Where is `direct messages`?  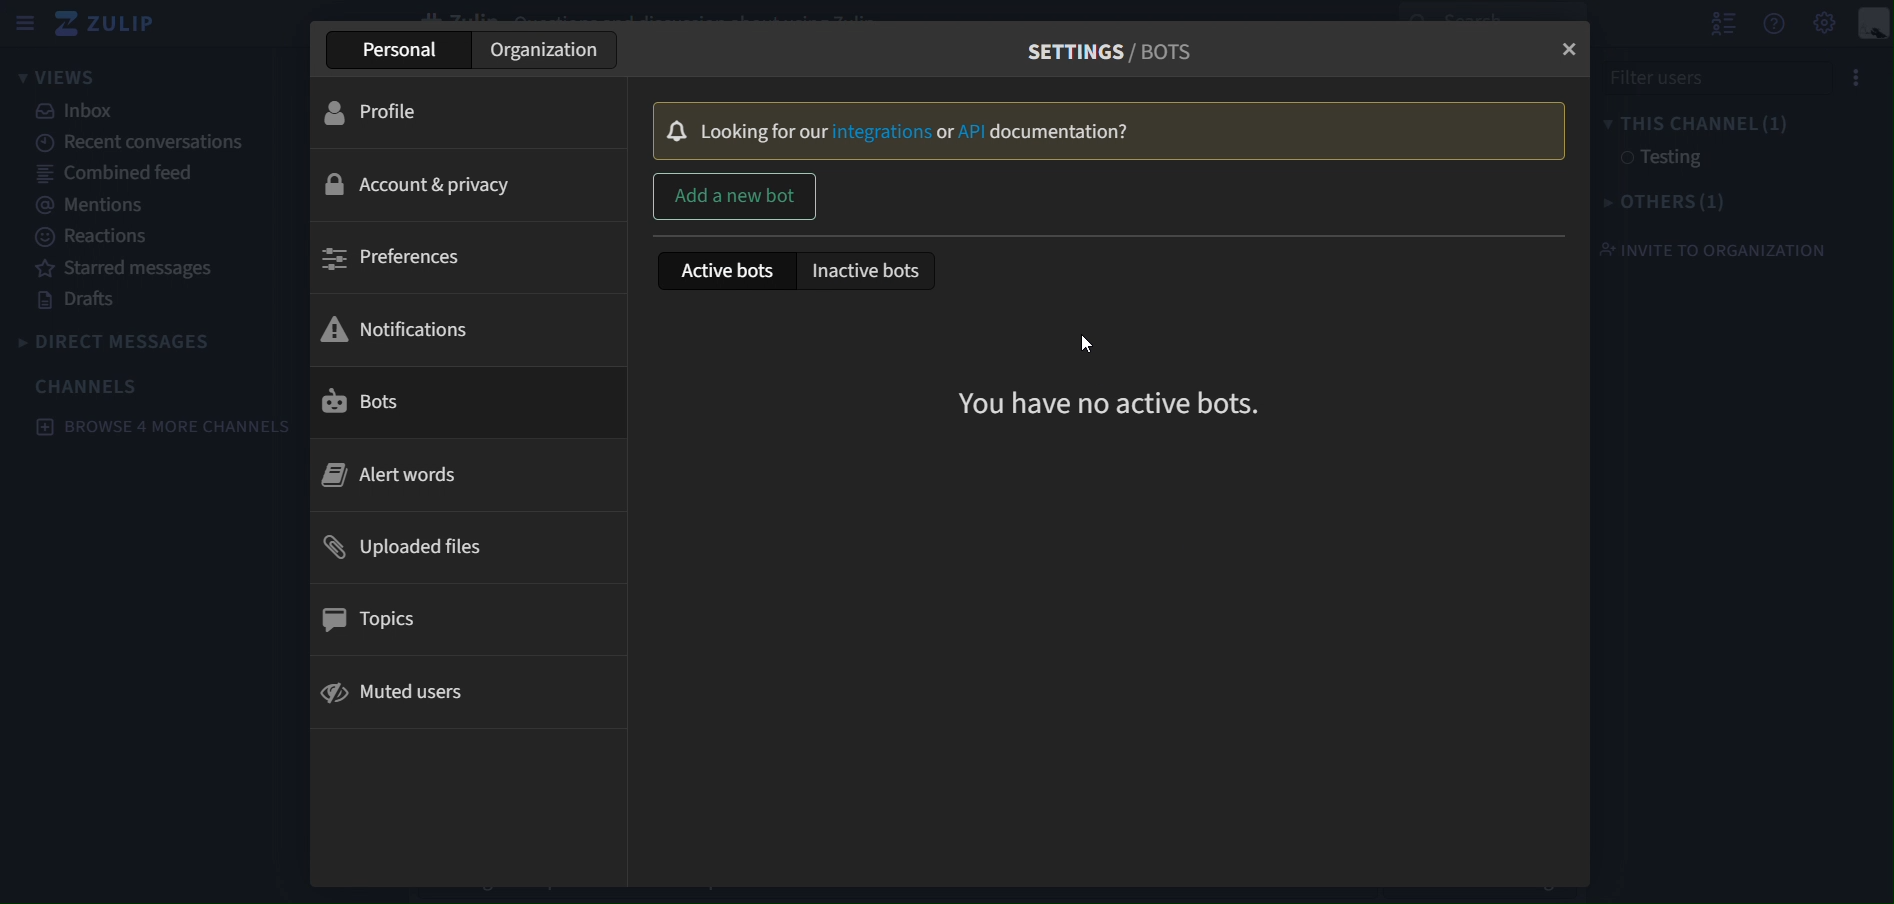
direct messages is located at coordinates (118, 339).